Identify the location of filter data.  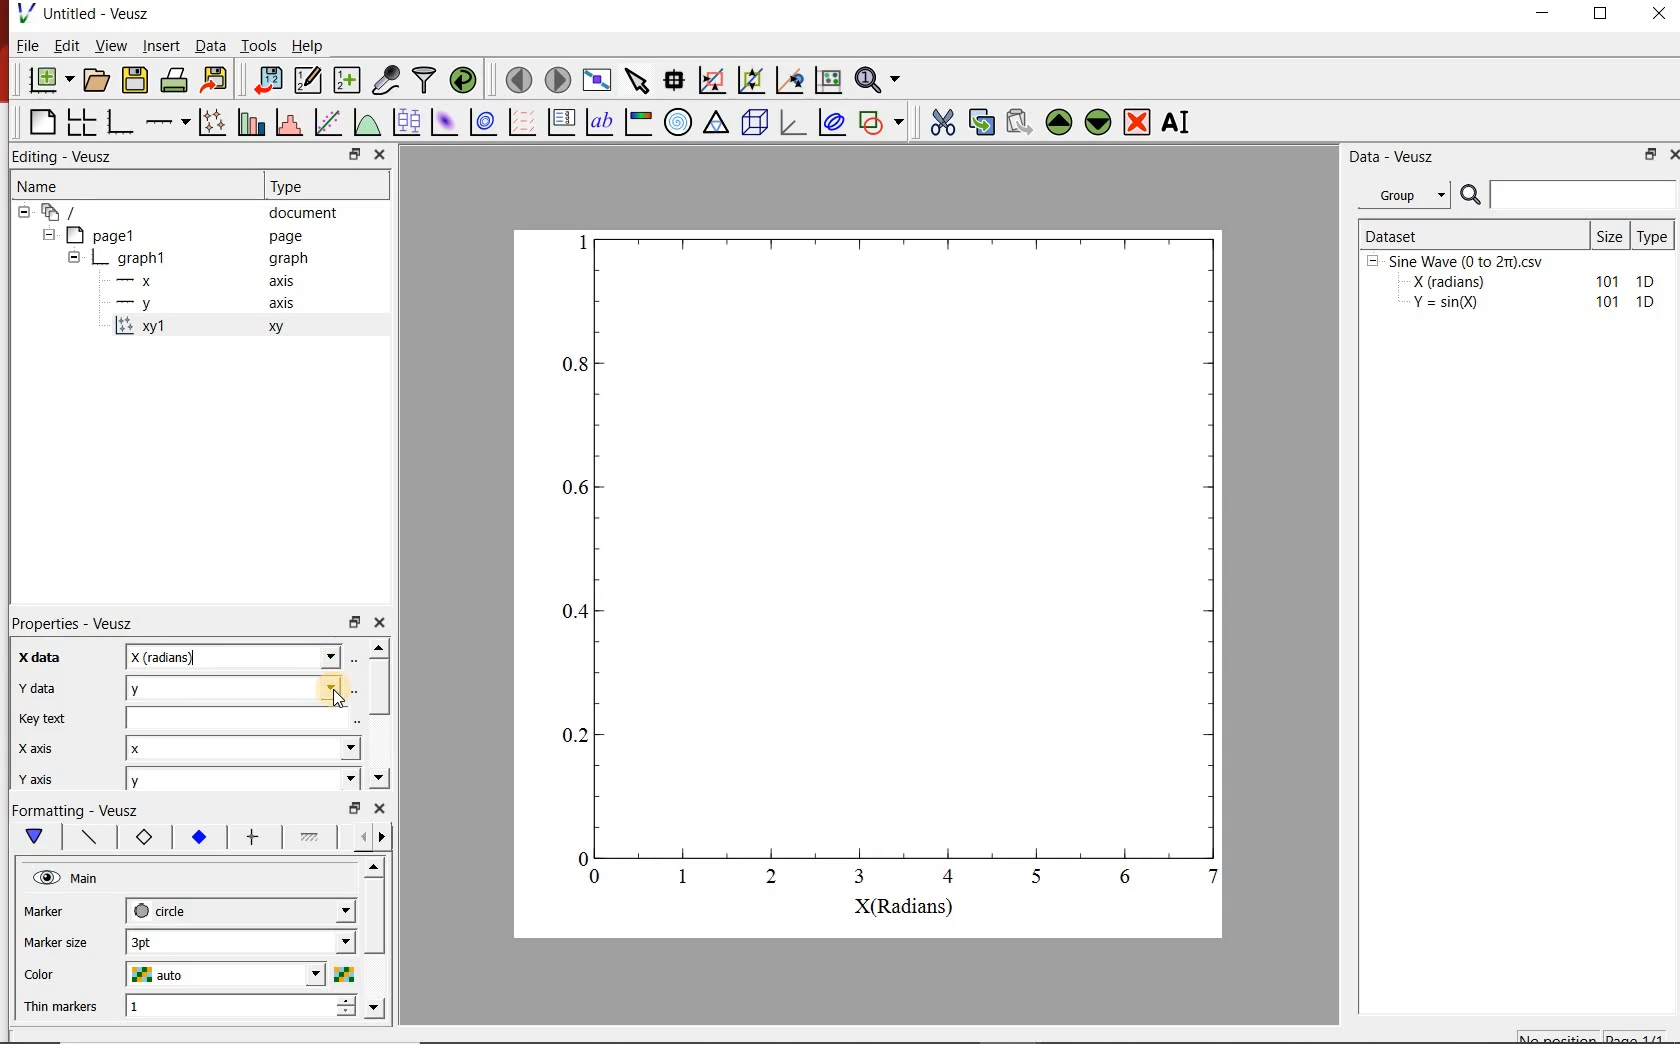
(426, 80).